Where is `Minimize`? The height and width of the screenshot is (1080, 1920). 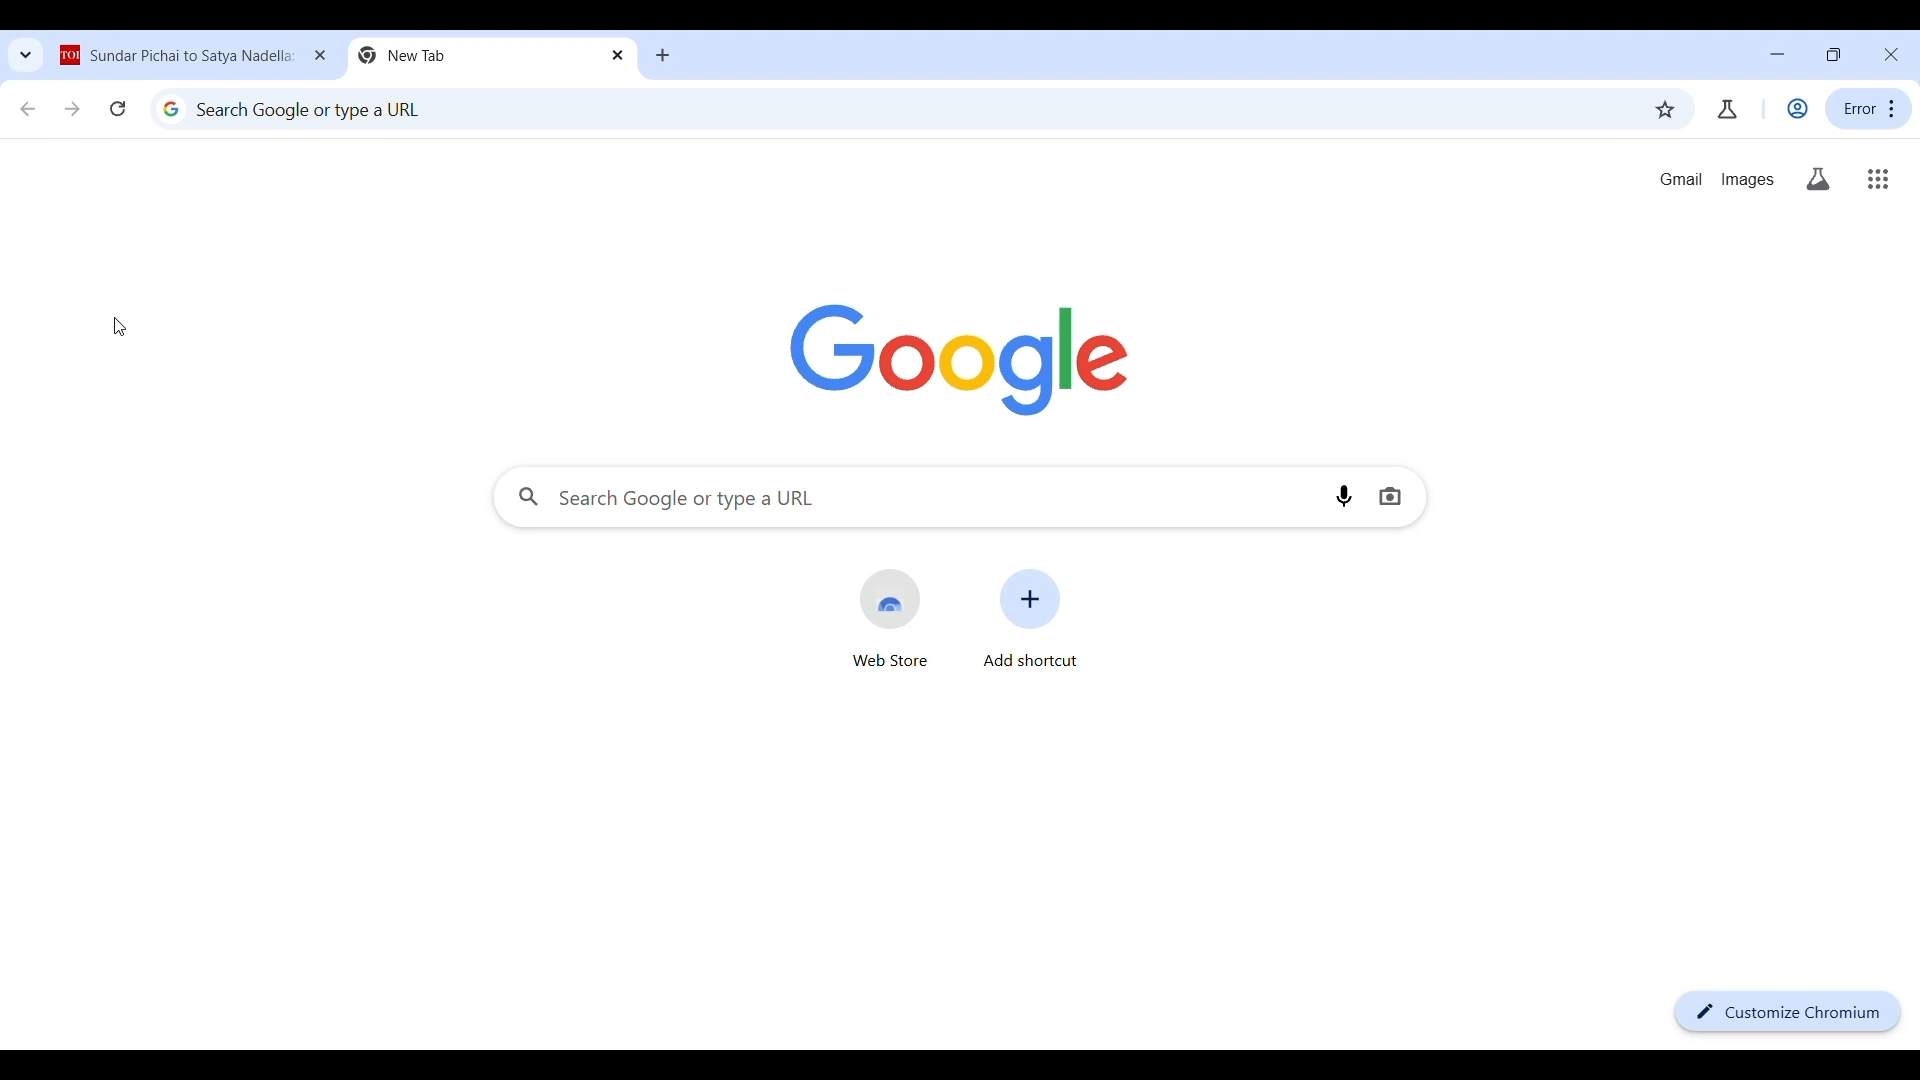
Minimize is located at coordinates (1777, 54).